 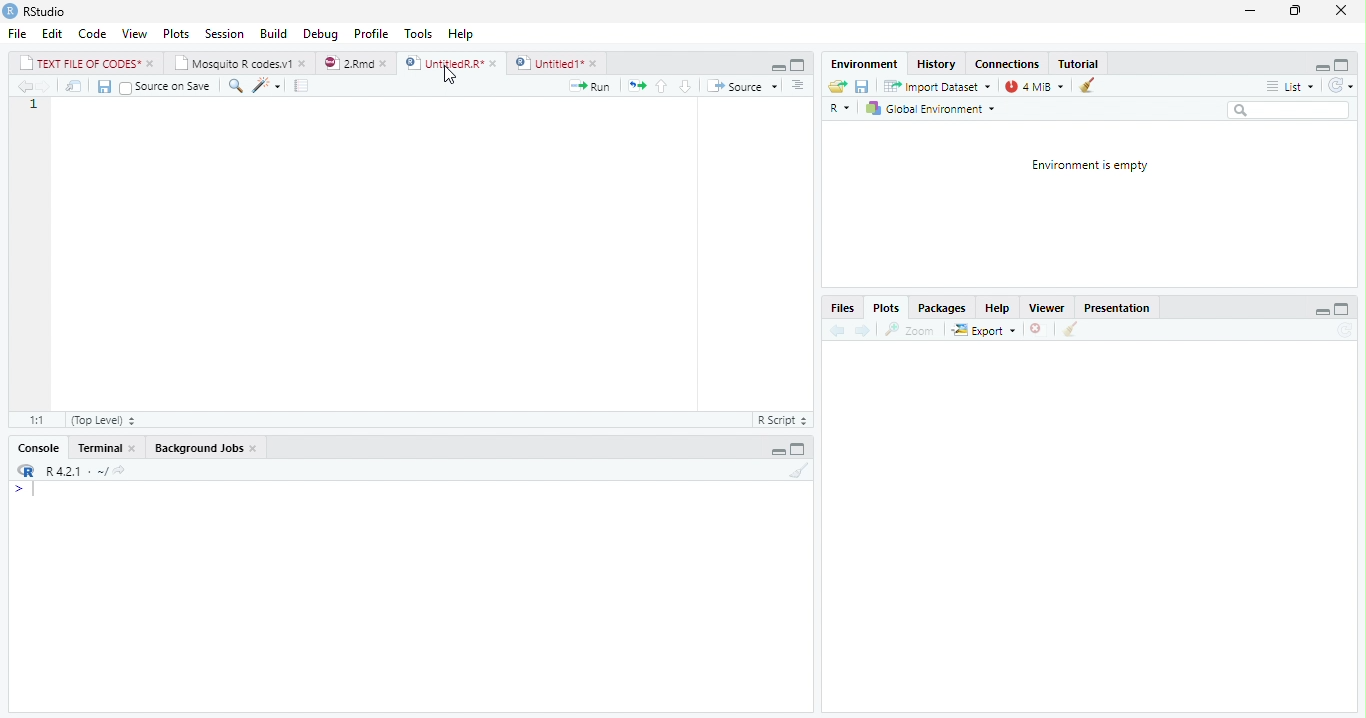 What do you see at coordinates (983, 330) in the screenshot?
I see `Export ` at bounding box center [983, 330].